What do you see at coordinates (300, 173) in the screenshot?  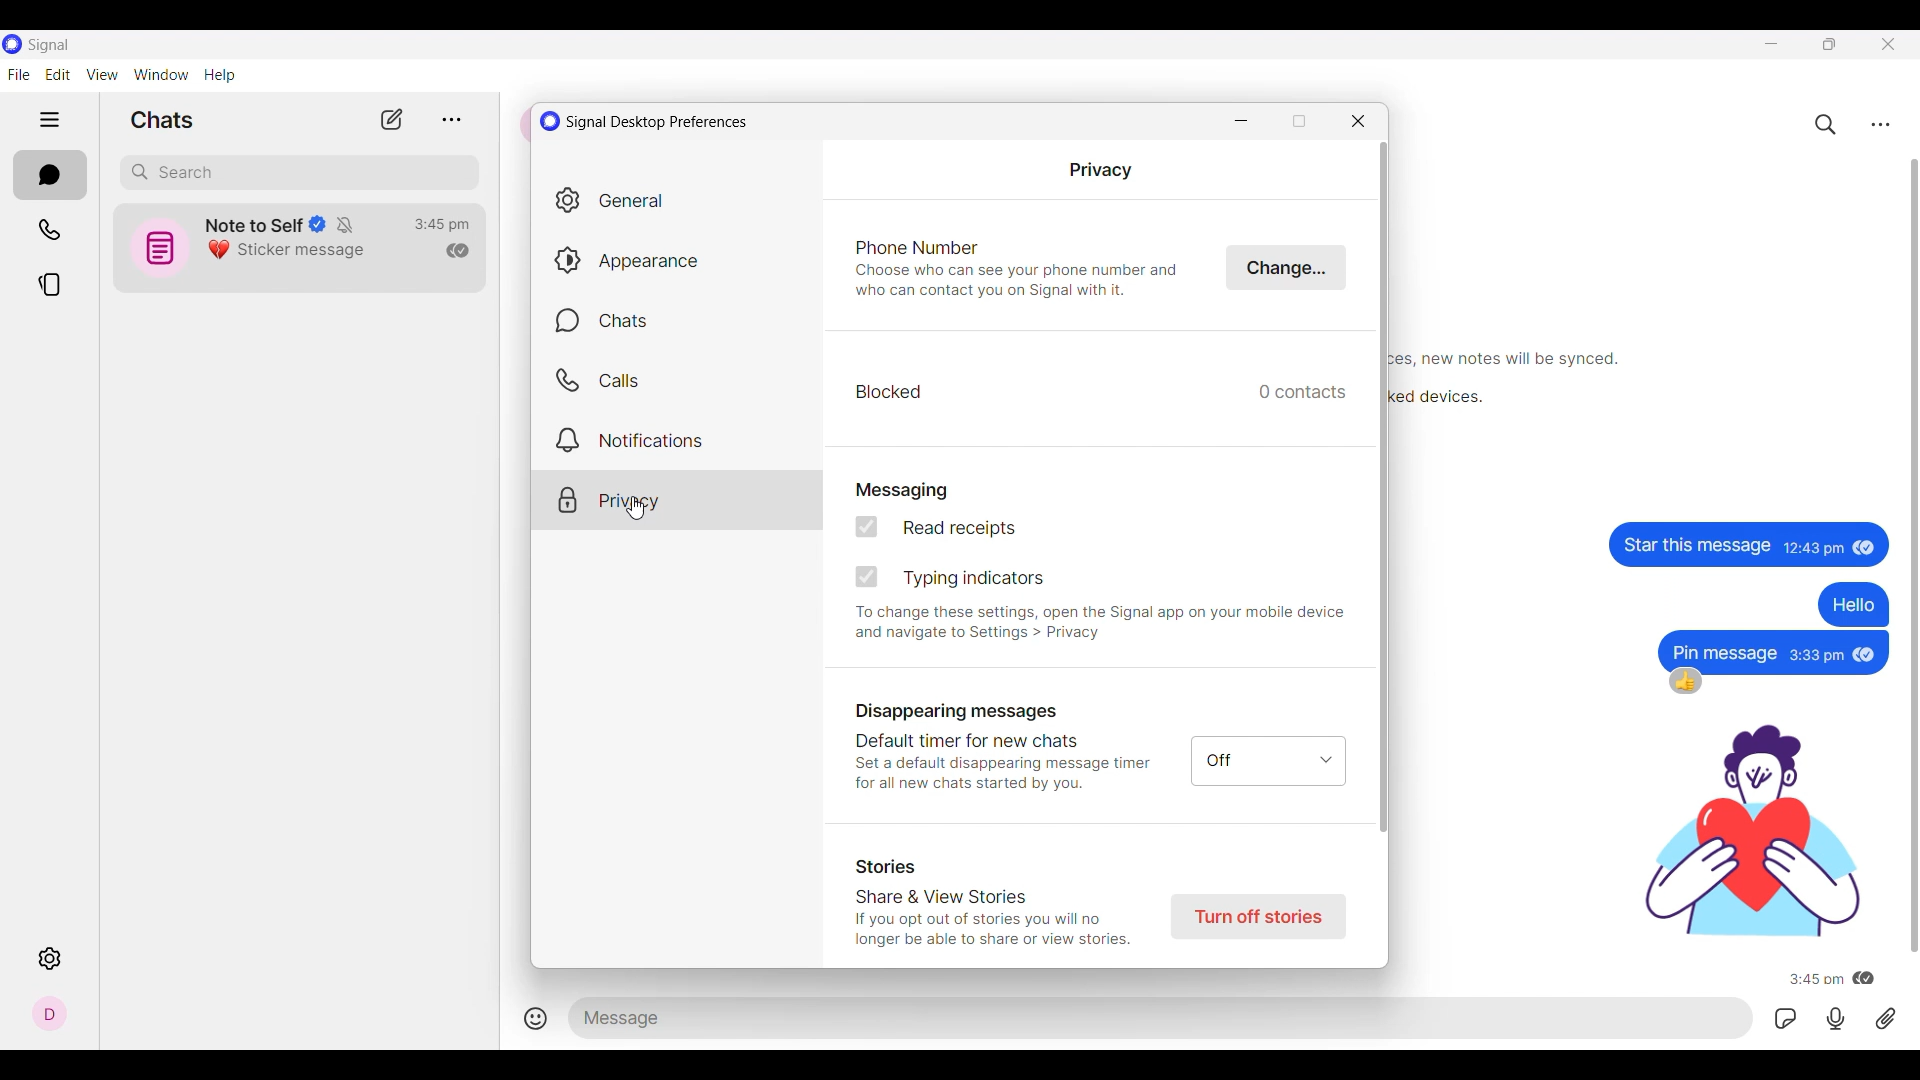 I see `Search box` at bounding box center [300, 173].